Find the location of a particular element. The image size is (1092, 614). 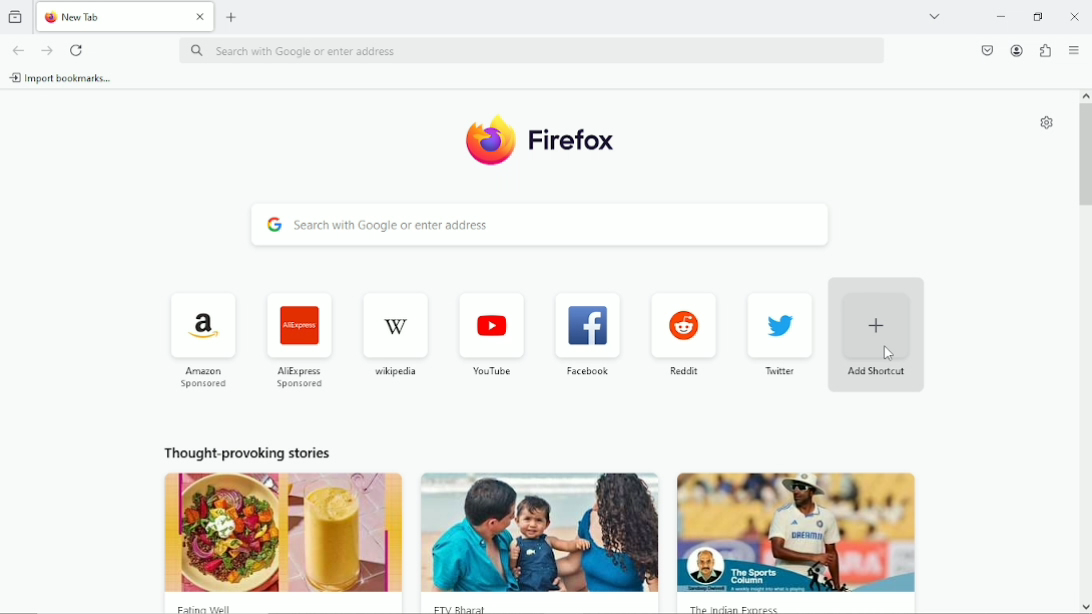

reload current page is located at coordinates (77, 50).